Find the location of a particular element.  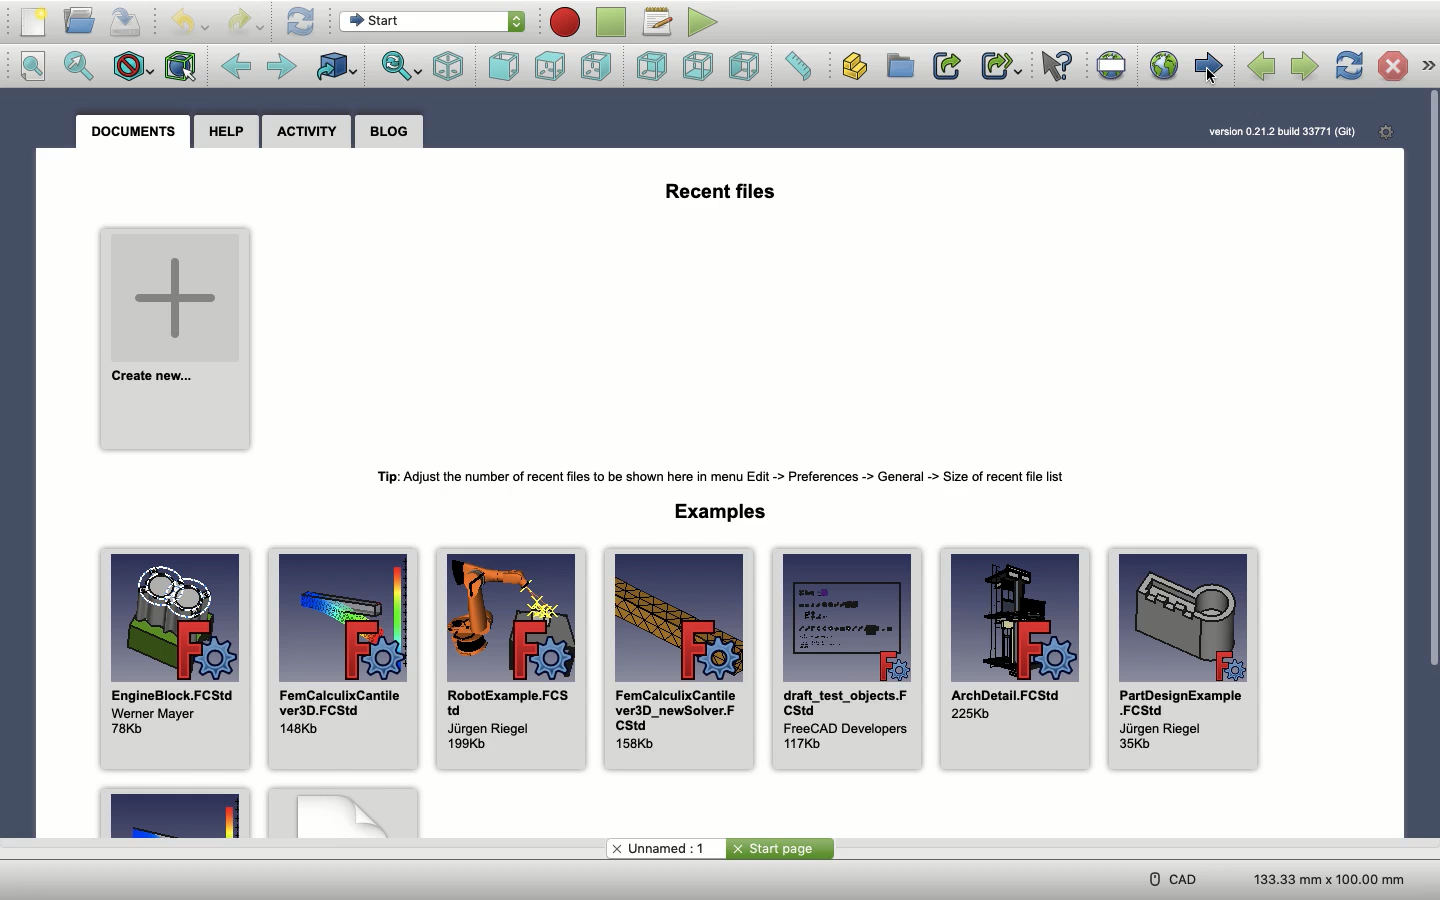

Right is located at coordinates (595, 66).